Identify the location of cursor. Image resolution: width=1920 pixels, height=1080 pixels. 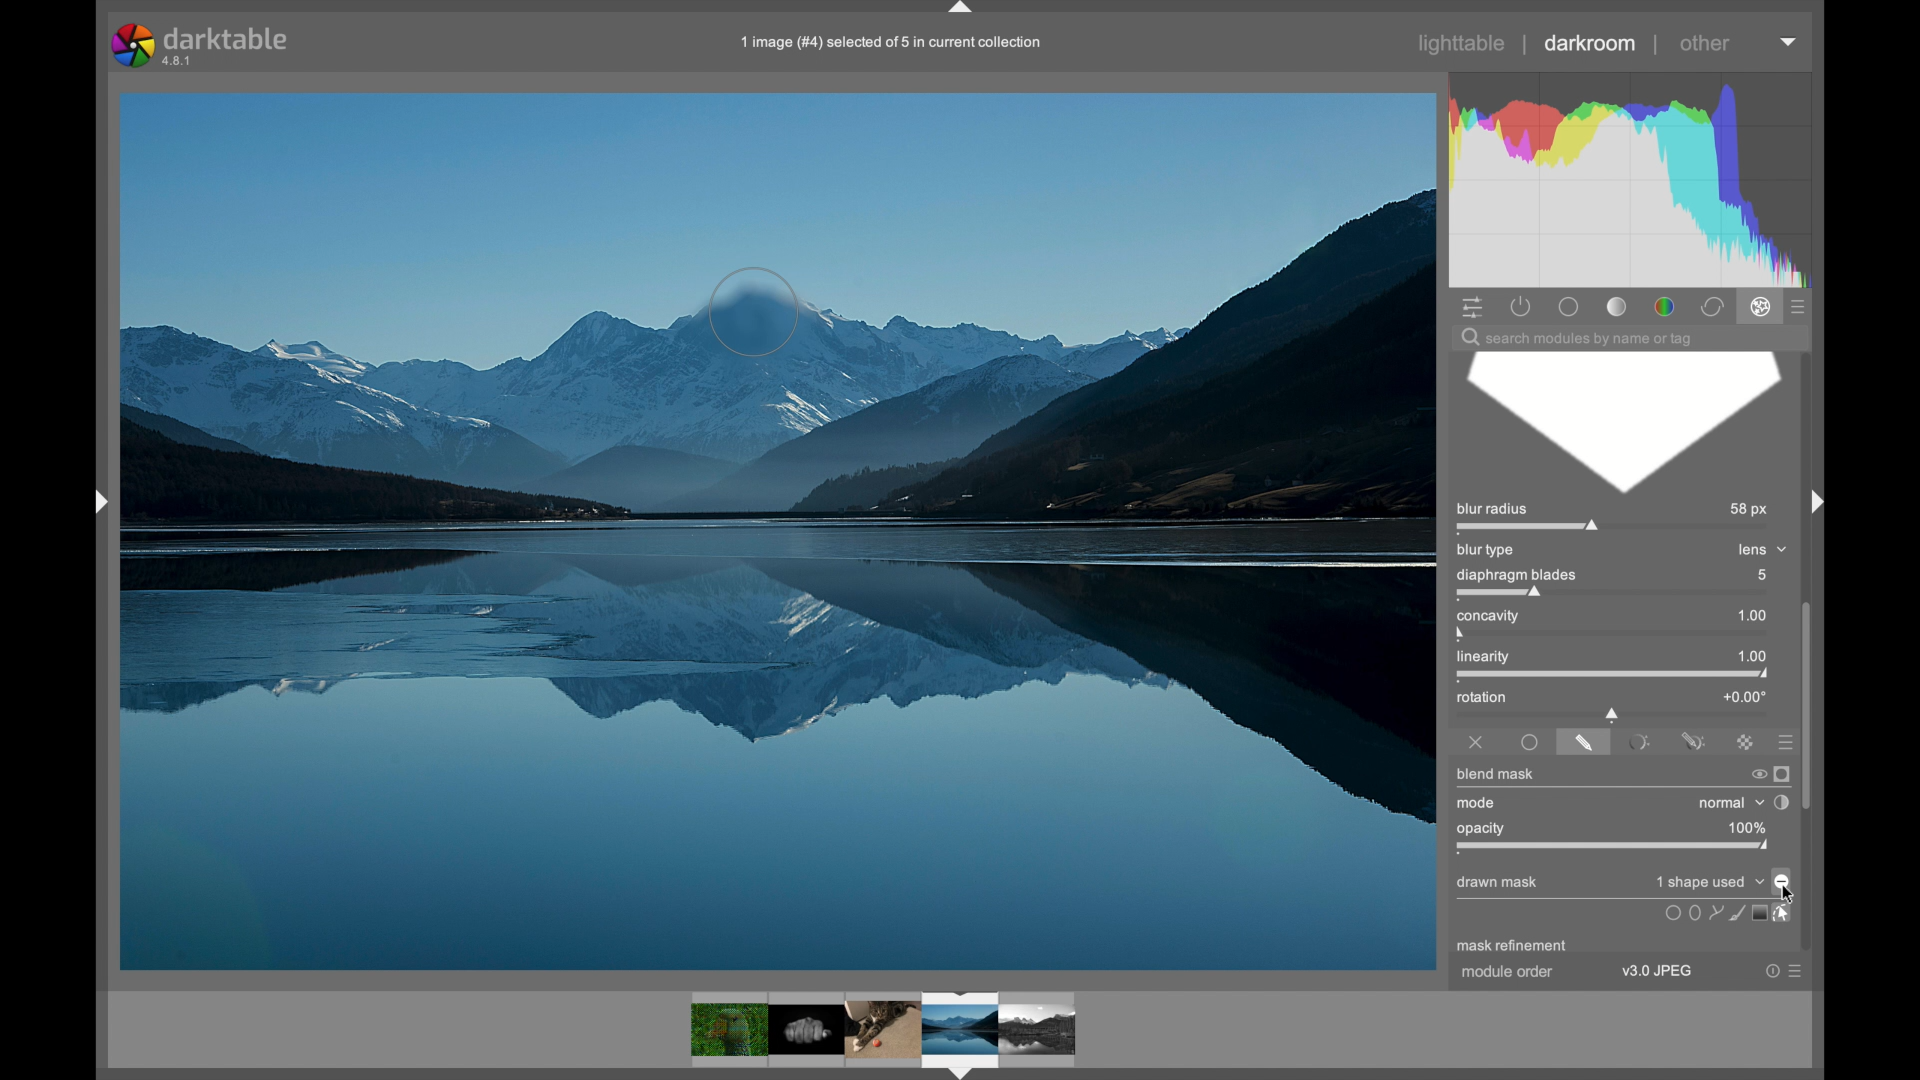
(1786, 893).